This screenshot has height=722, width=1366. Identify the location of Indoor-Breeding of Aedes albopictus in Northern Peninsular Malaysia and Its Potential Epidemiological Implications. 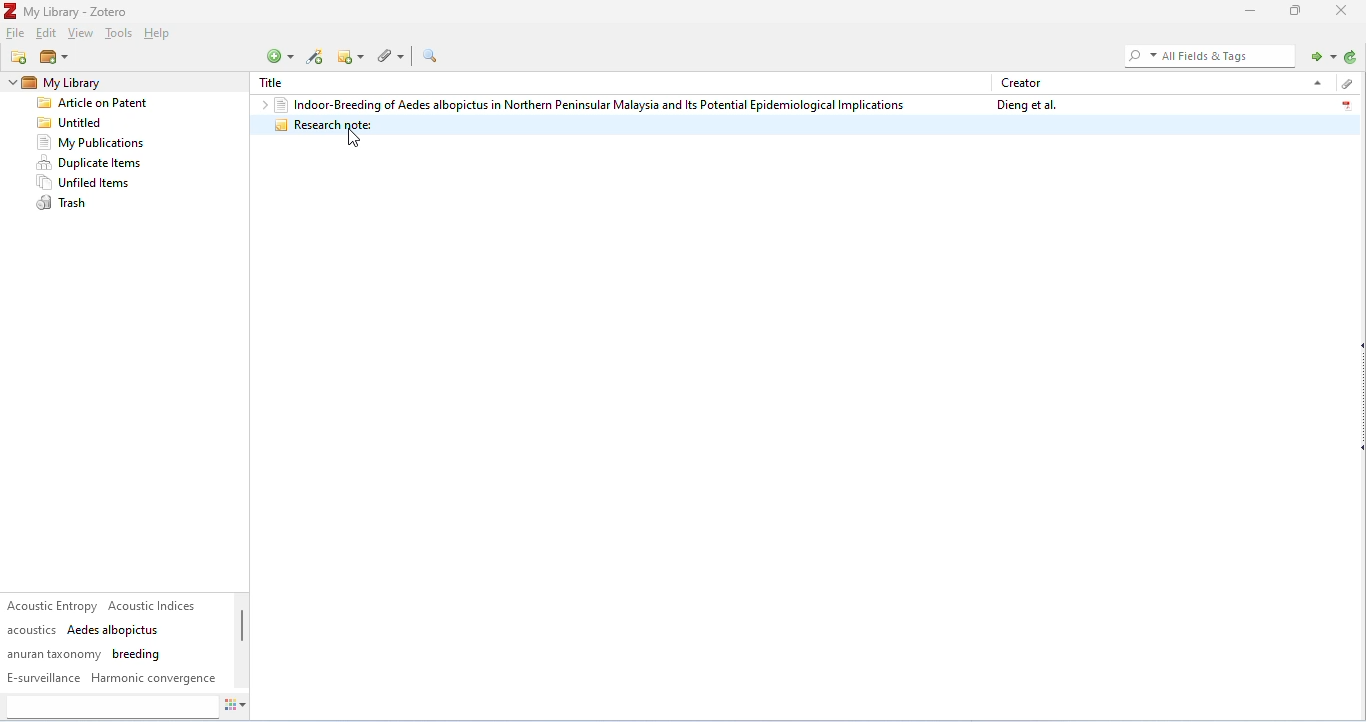
(589, 104).